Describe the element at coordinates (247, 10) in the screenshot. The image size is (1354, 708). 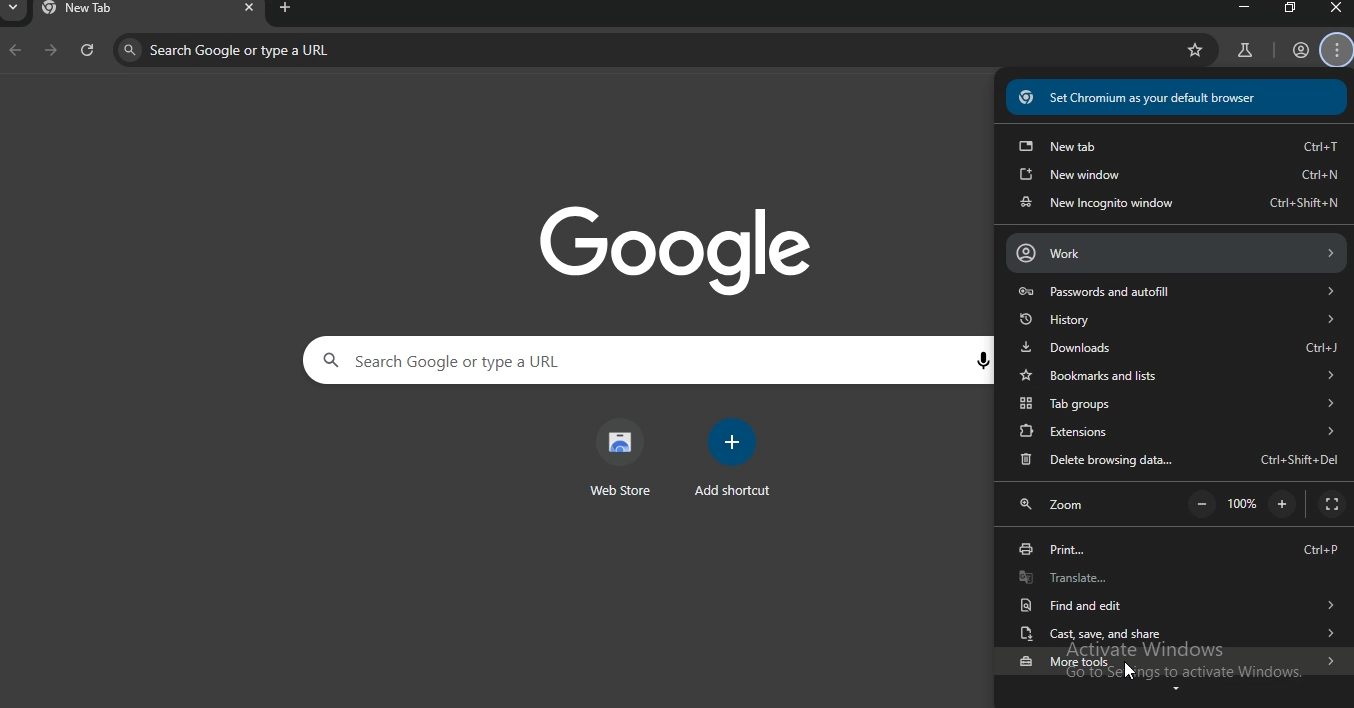
I see `close` at that location.